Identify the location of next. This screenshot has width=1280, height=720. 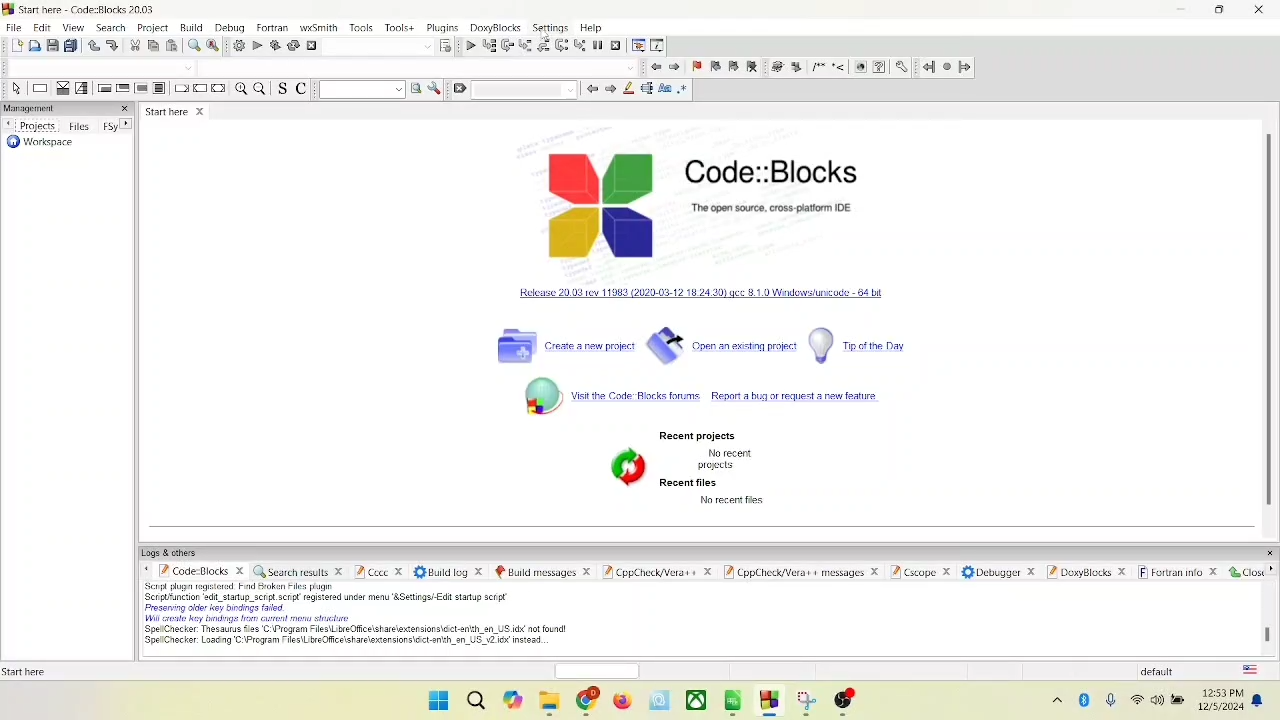
(677, 66).